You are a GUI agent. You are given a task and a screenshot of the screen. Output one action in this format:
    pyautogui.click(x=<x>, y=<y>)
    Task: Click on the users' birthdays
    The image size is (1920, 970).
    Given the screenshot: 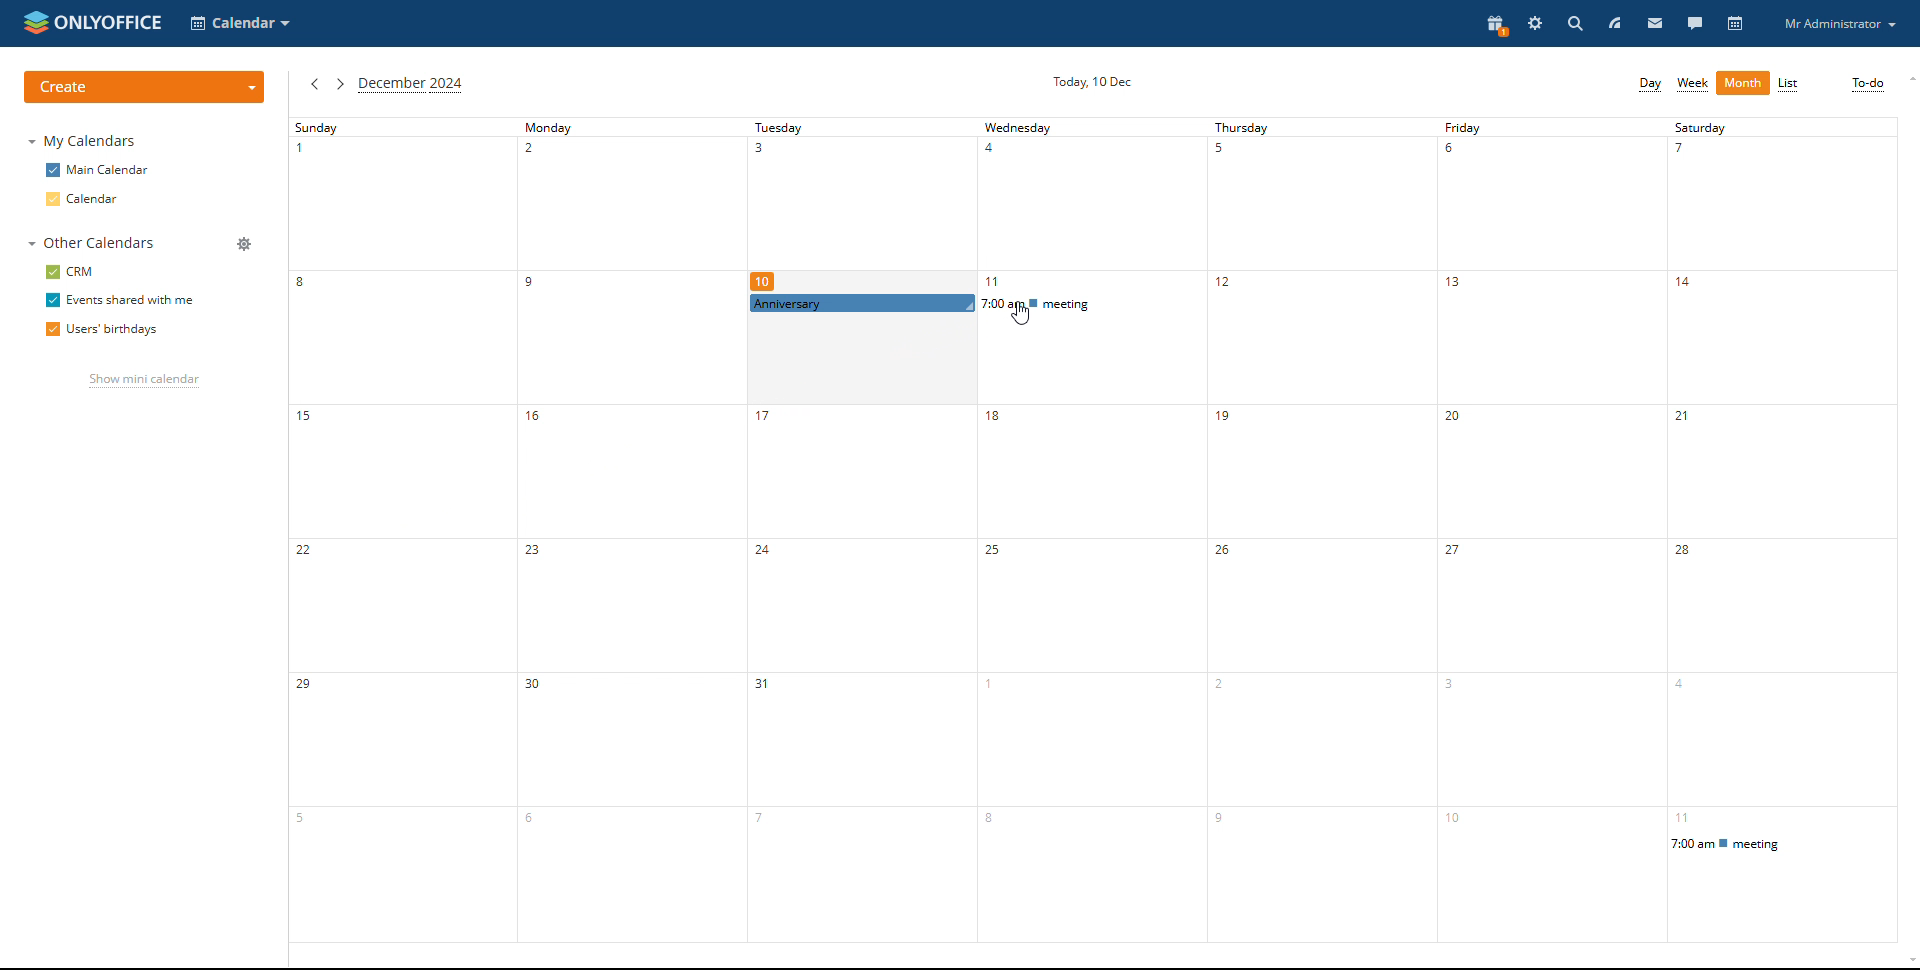 What is the action you would take?
    pyautogui.click(x=104, y=330)
    